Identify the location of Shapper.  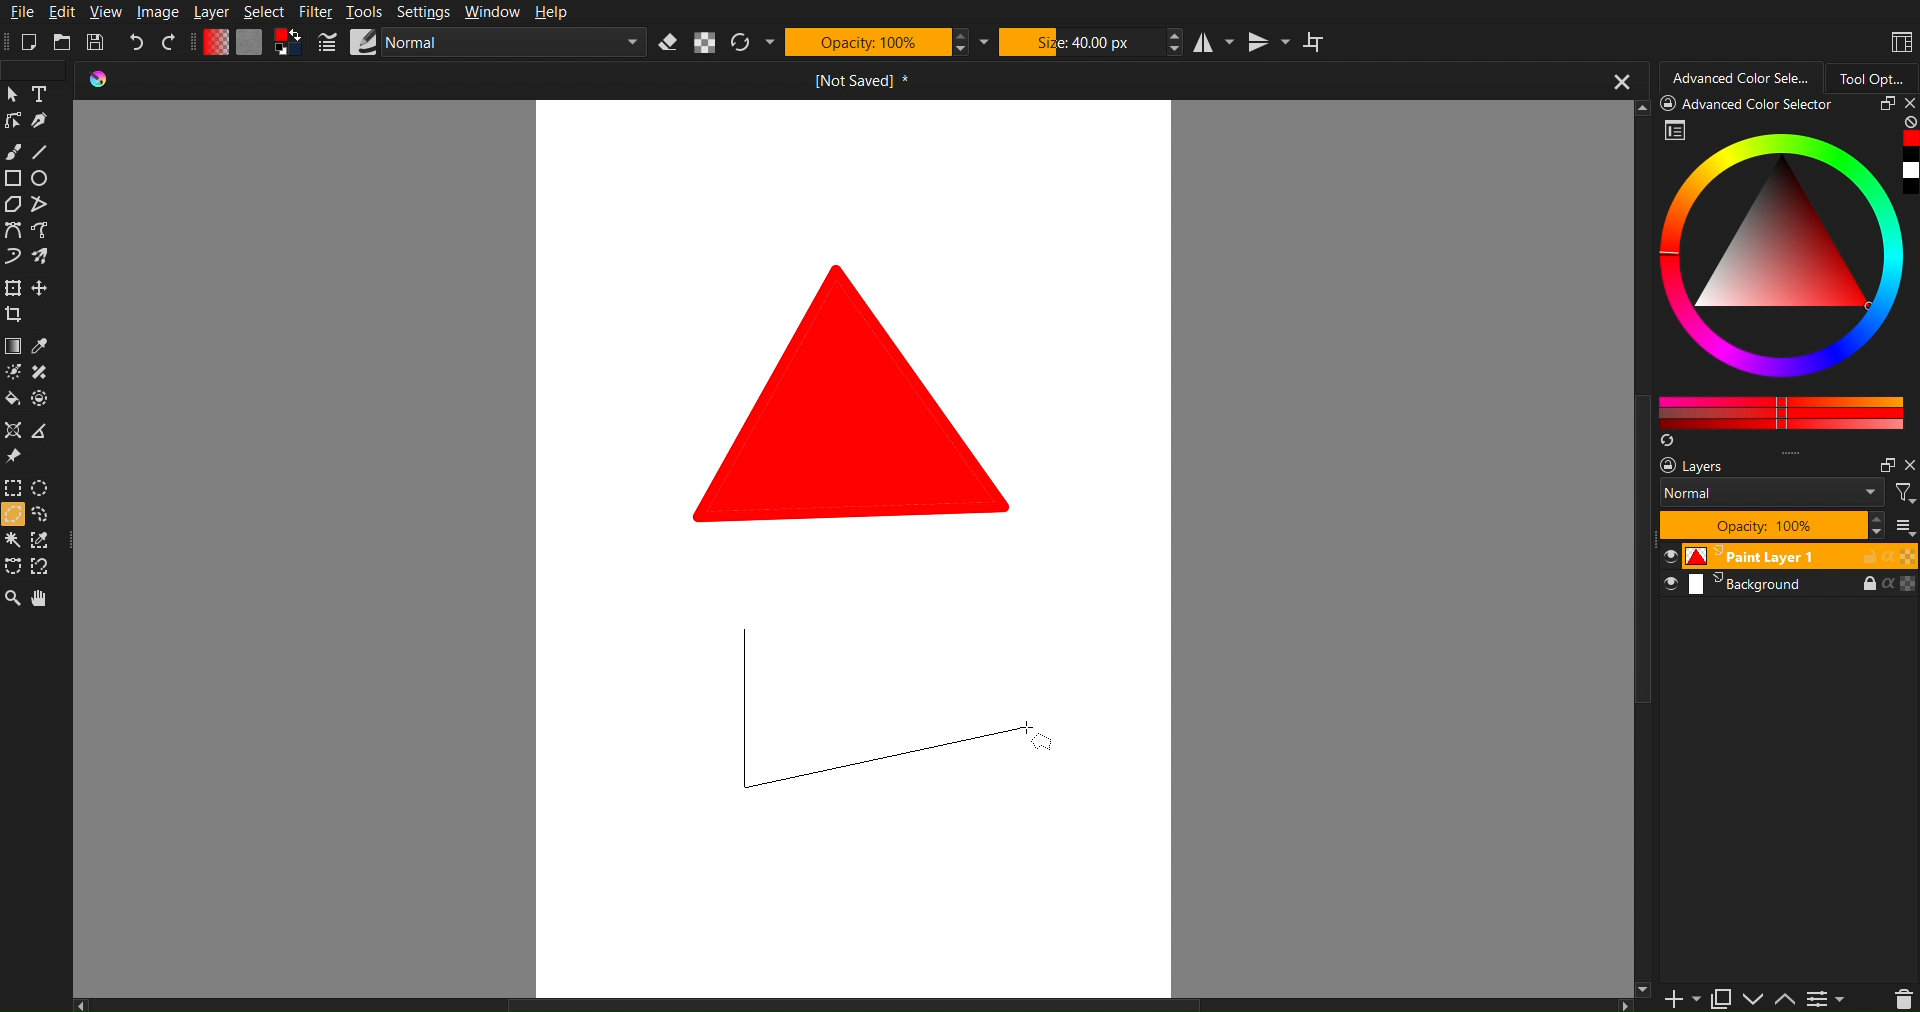
(12, 431).